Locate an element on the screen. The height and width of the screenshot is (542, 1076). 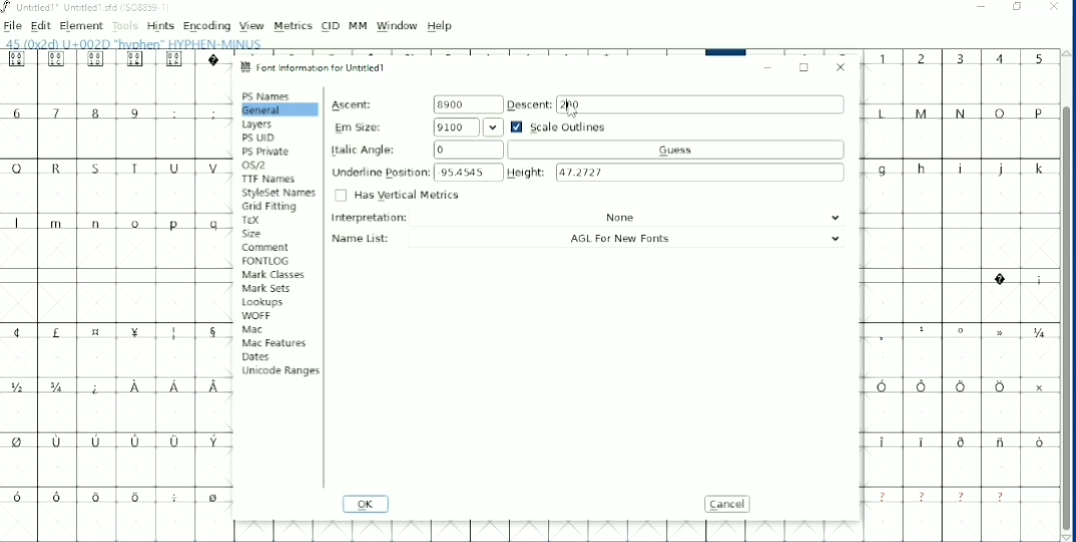
Close is located at coordinates (1054, 9).